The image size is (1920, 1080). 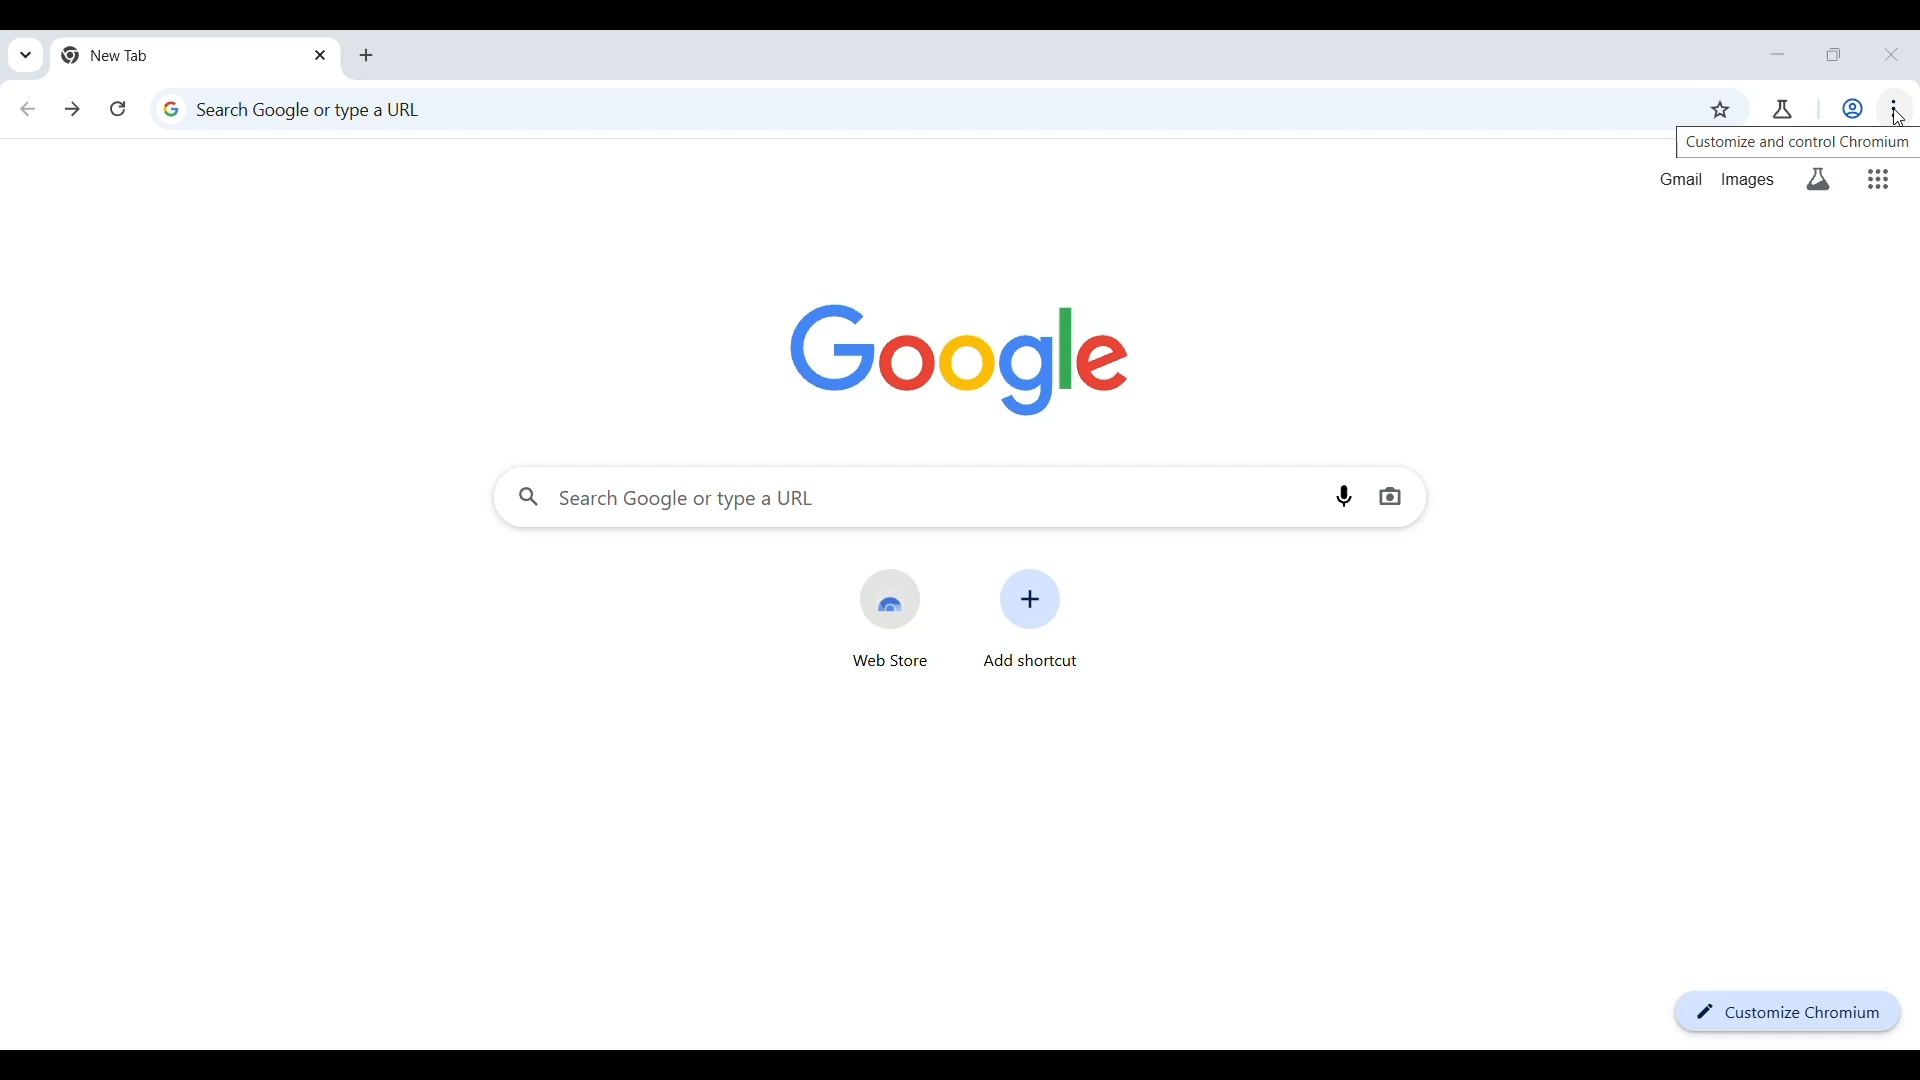 What do you see at coordinates (1720, 109) in the screenshot?
I see `Bookmark current tab` at bounding box center [1720, 109].